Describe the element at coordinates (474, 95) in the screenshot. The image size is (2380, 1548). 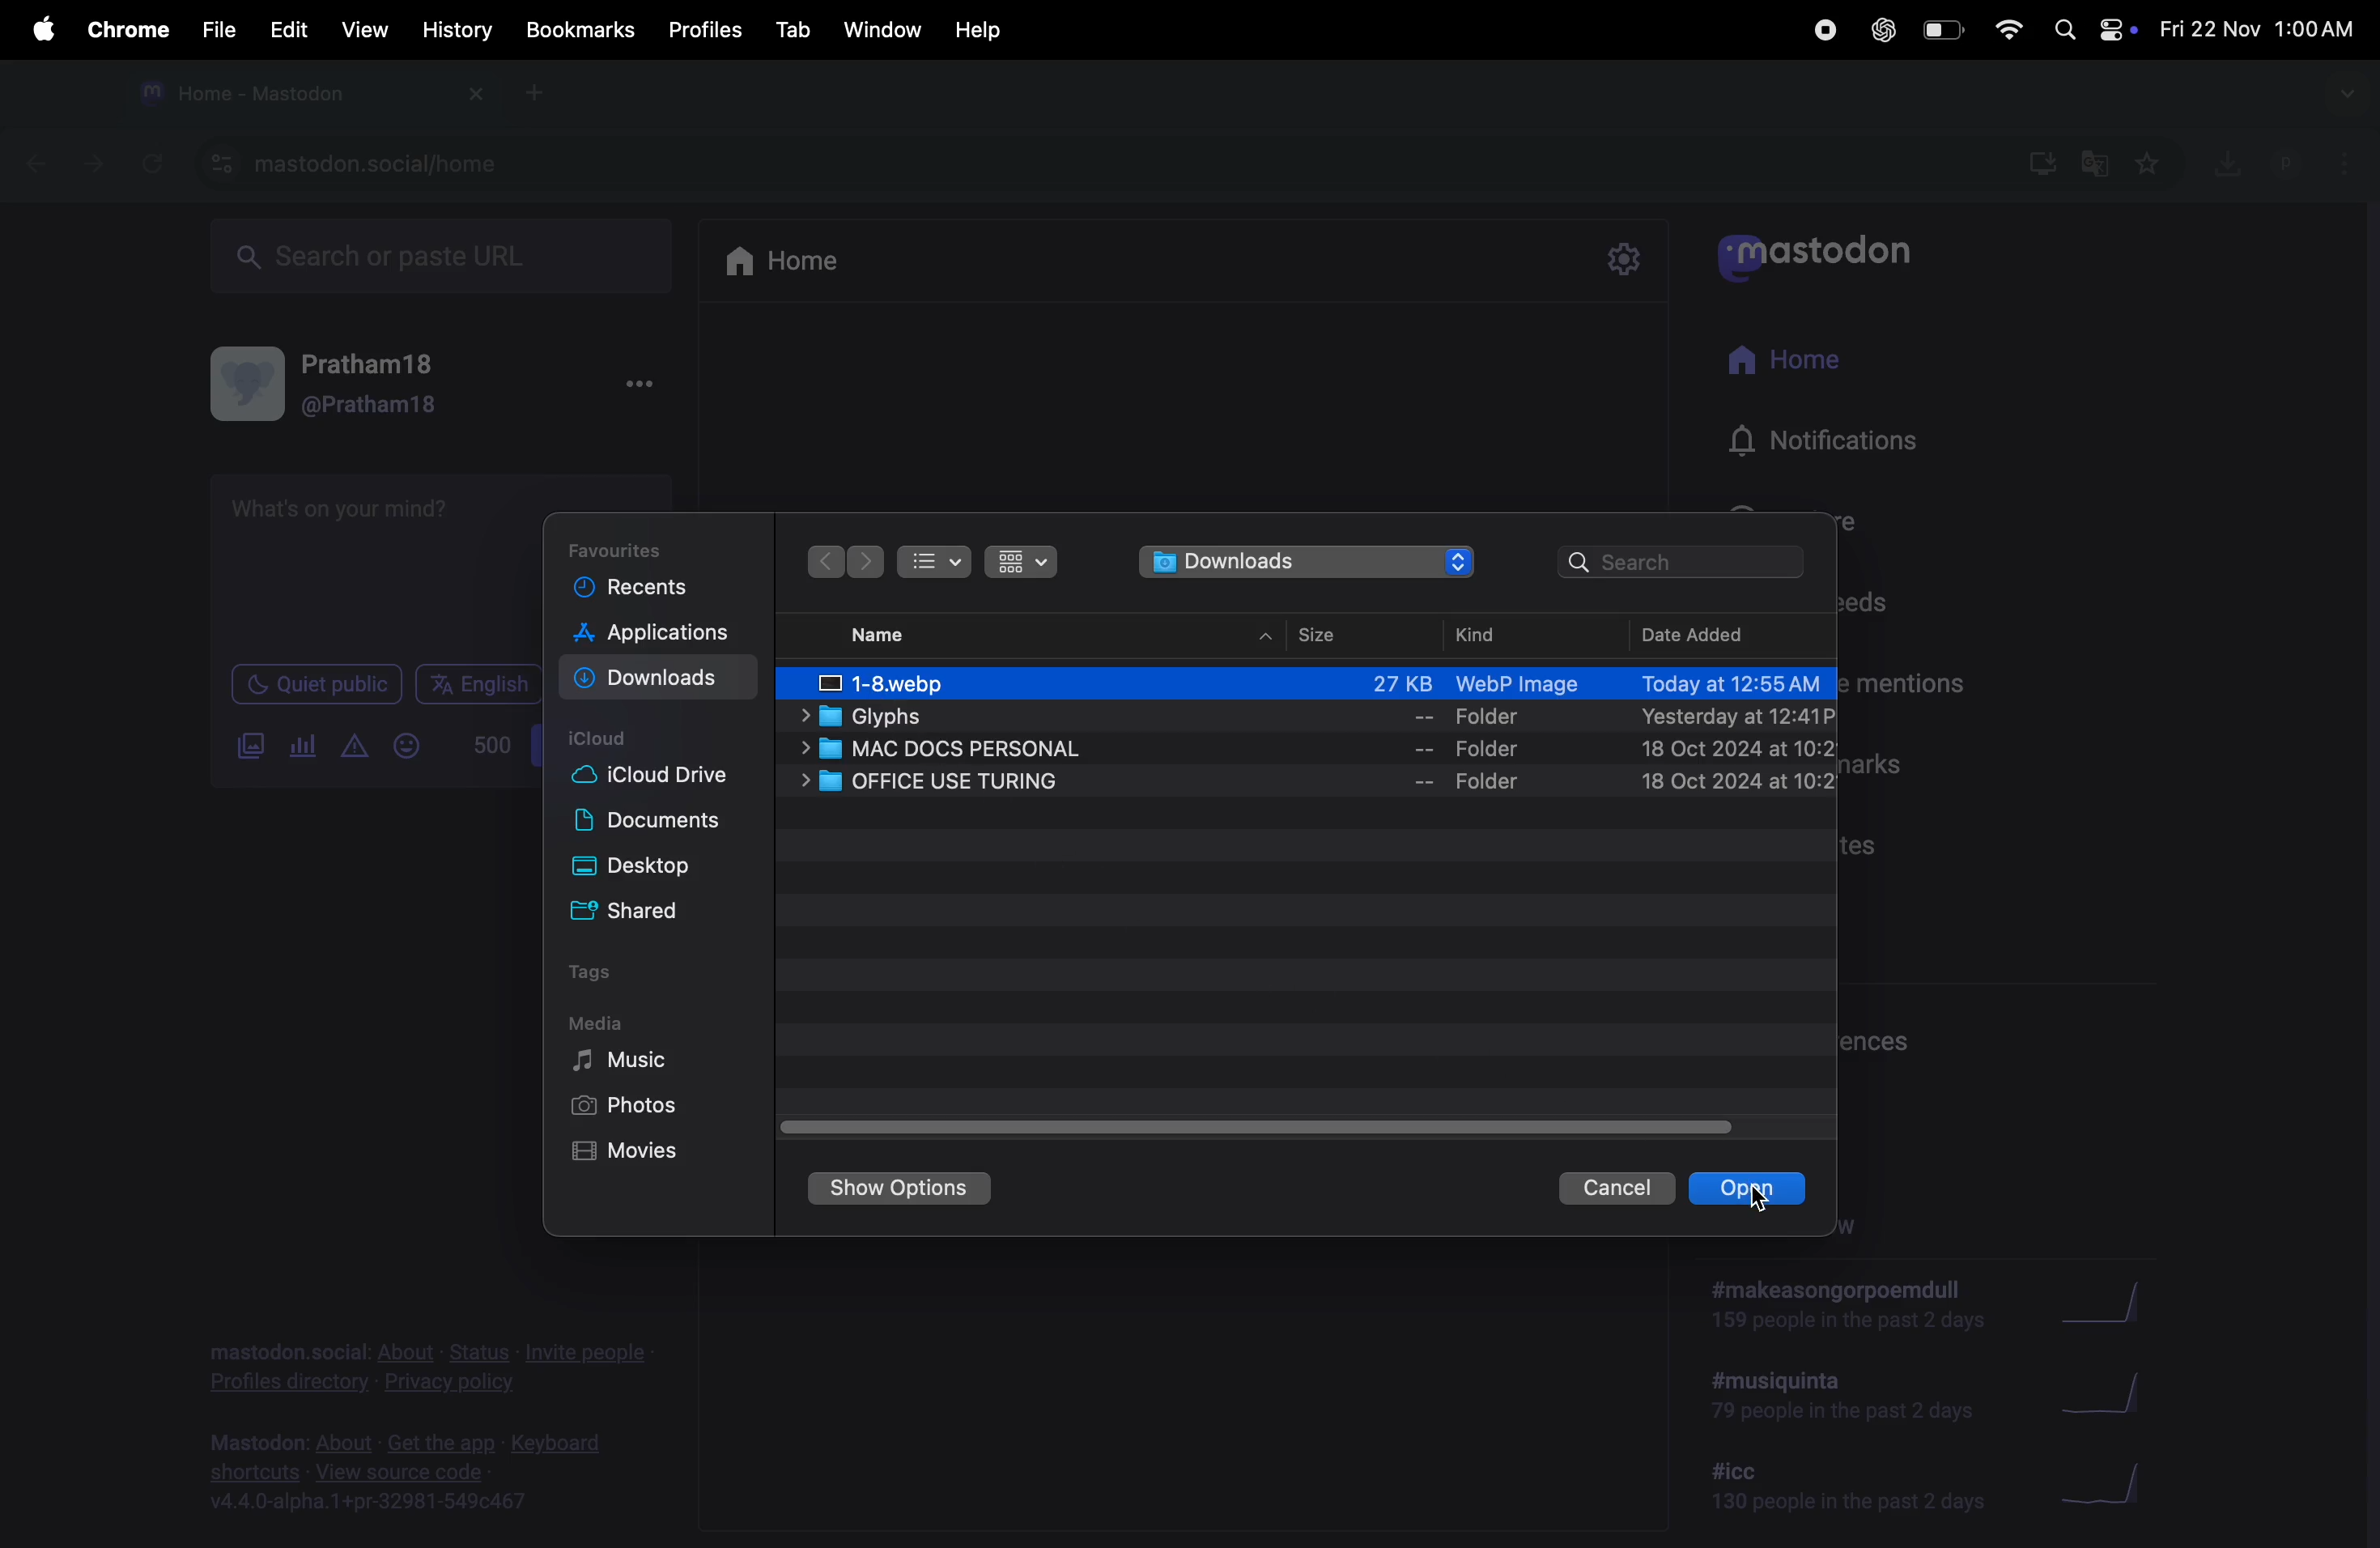
I see `close tab` at that location.